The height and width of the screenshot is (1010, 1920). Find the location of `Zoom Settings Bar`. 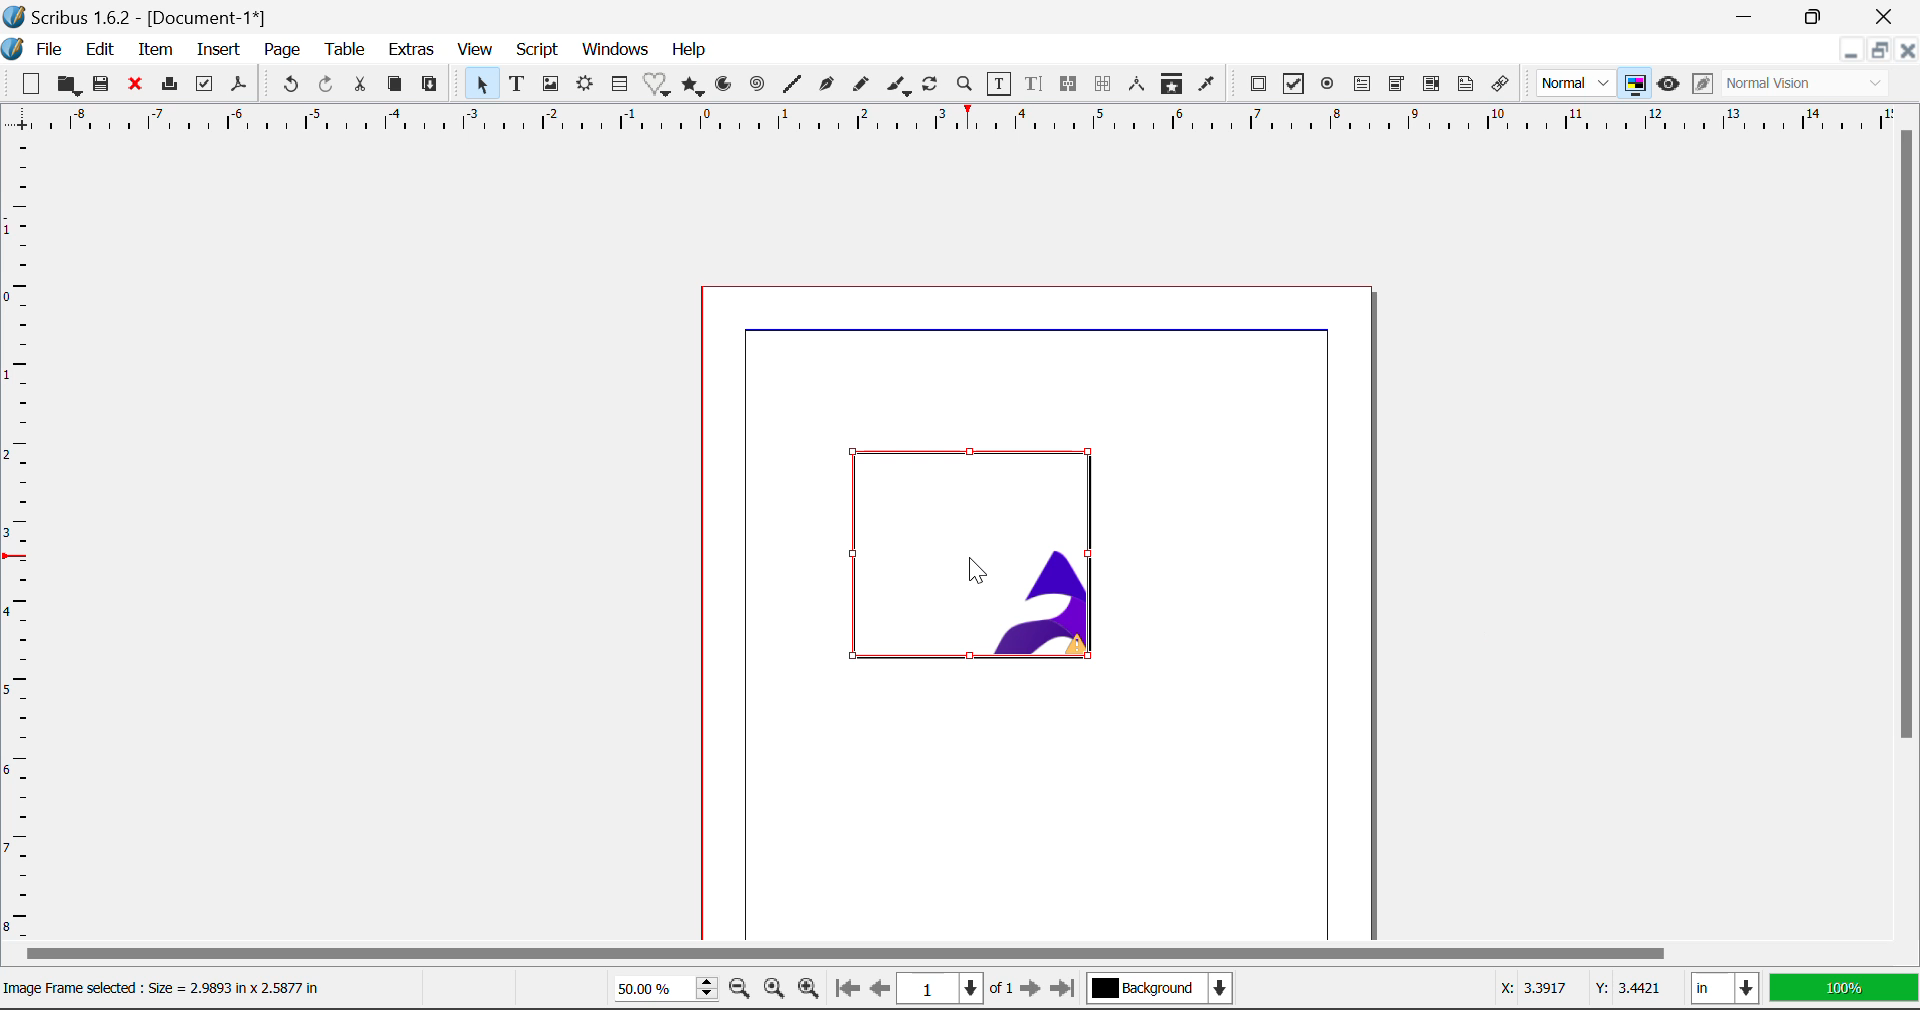

Zoom Settings Bar is located at coordinates (707, 988).